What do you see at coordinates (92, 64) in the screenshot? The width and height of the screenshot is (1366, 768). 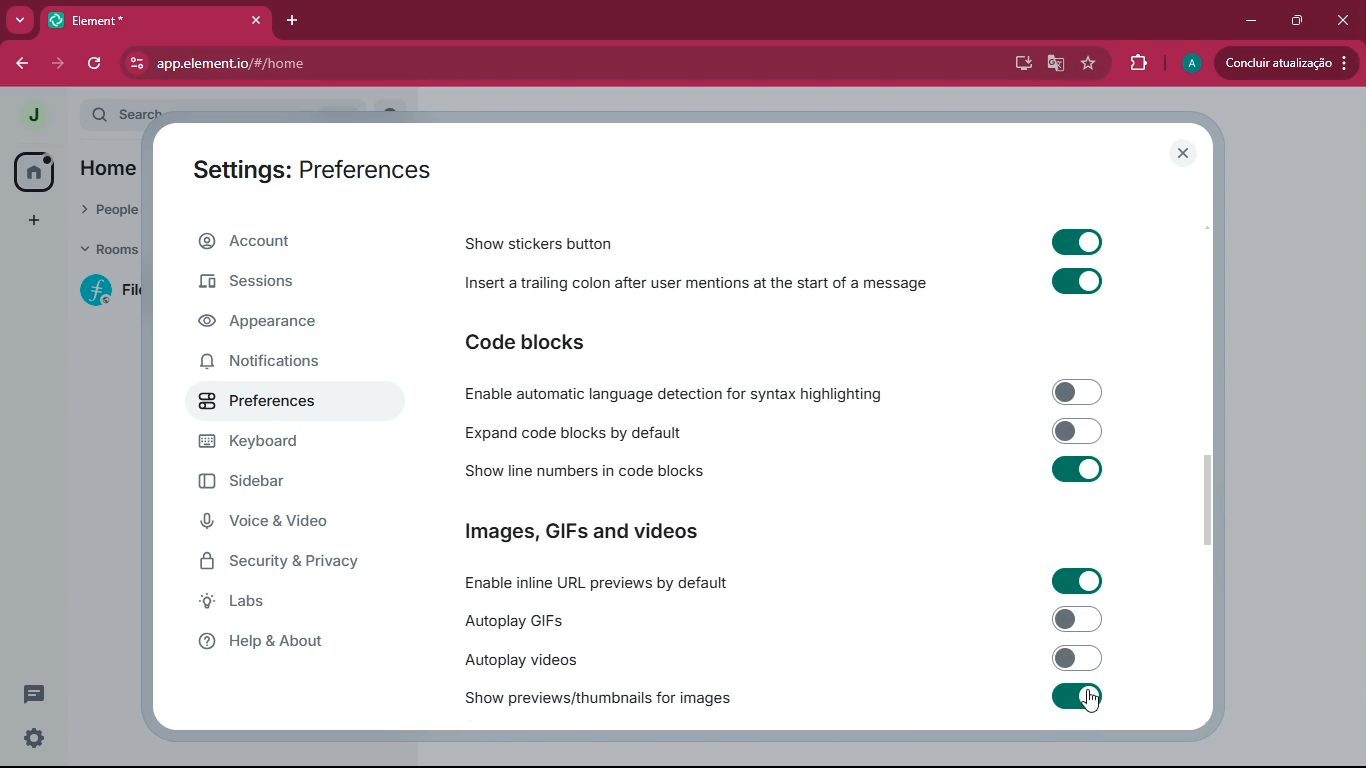 I see `refresh` at bounding box center [92, 64].